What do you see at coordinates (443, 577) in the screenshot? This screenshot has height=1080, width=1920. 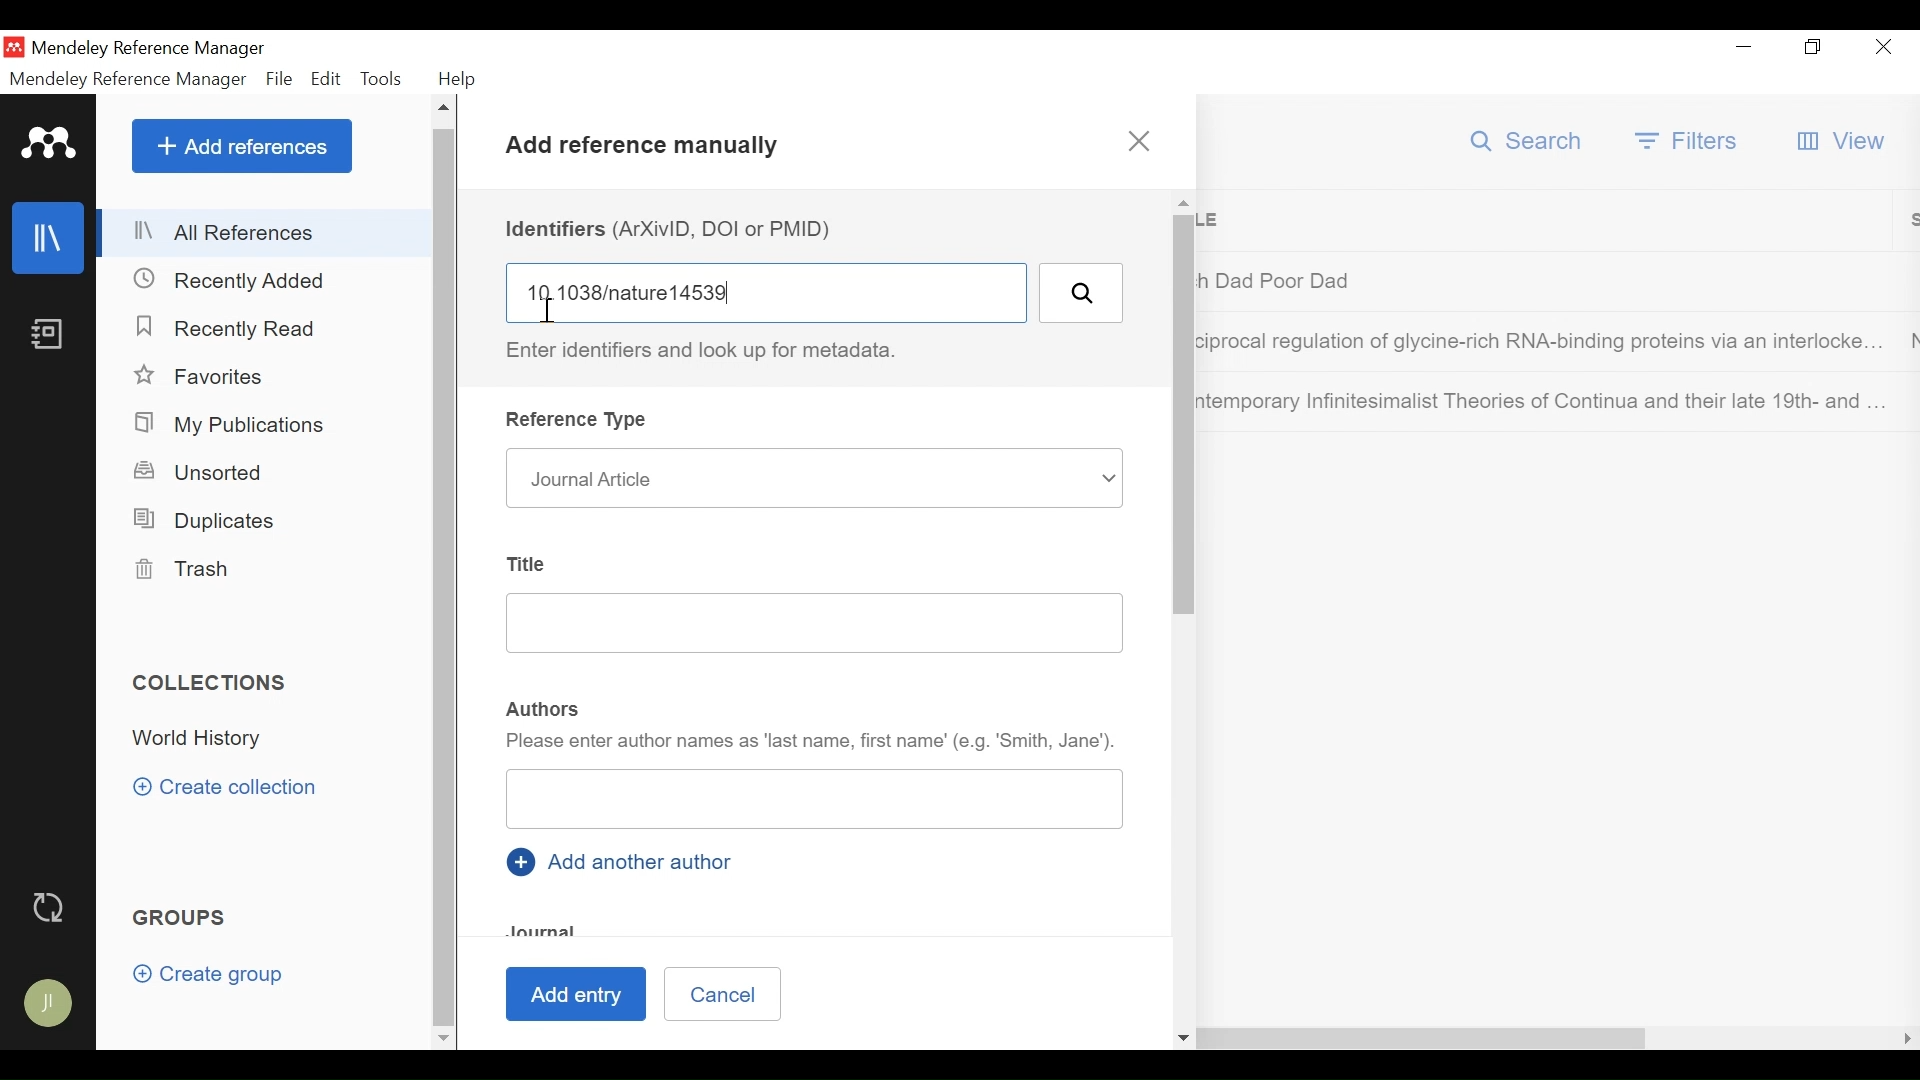 I see `Vertical Scroll bar` at bounding box center [443, 577].